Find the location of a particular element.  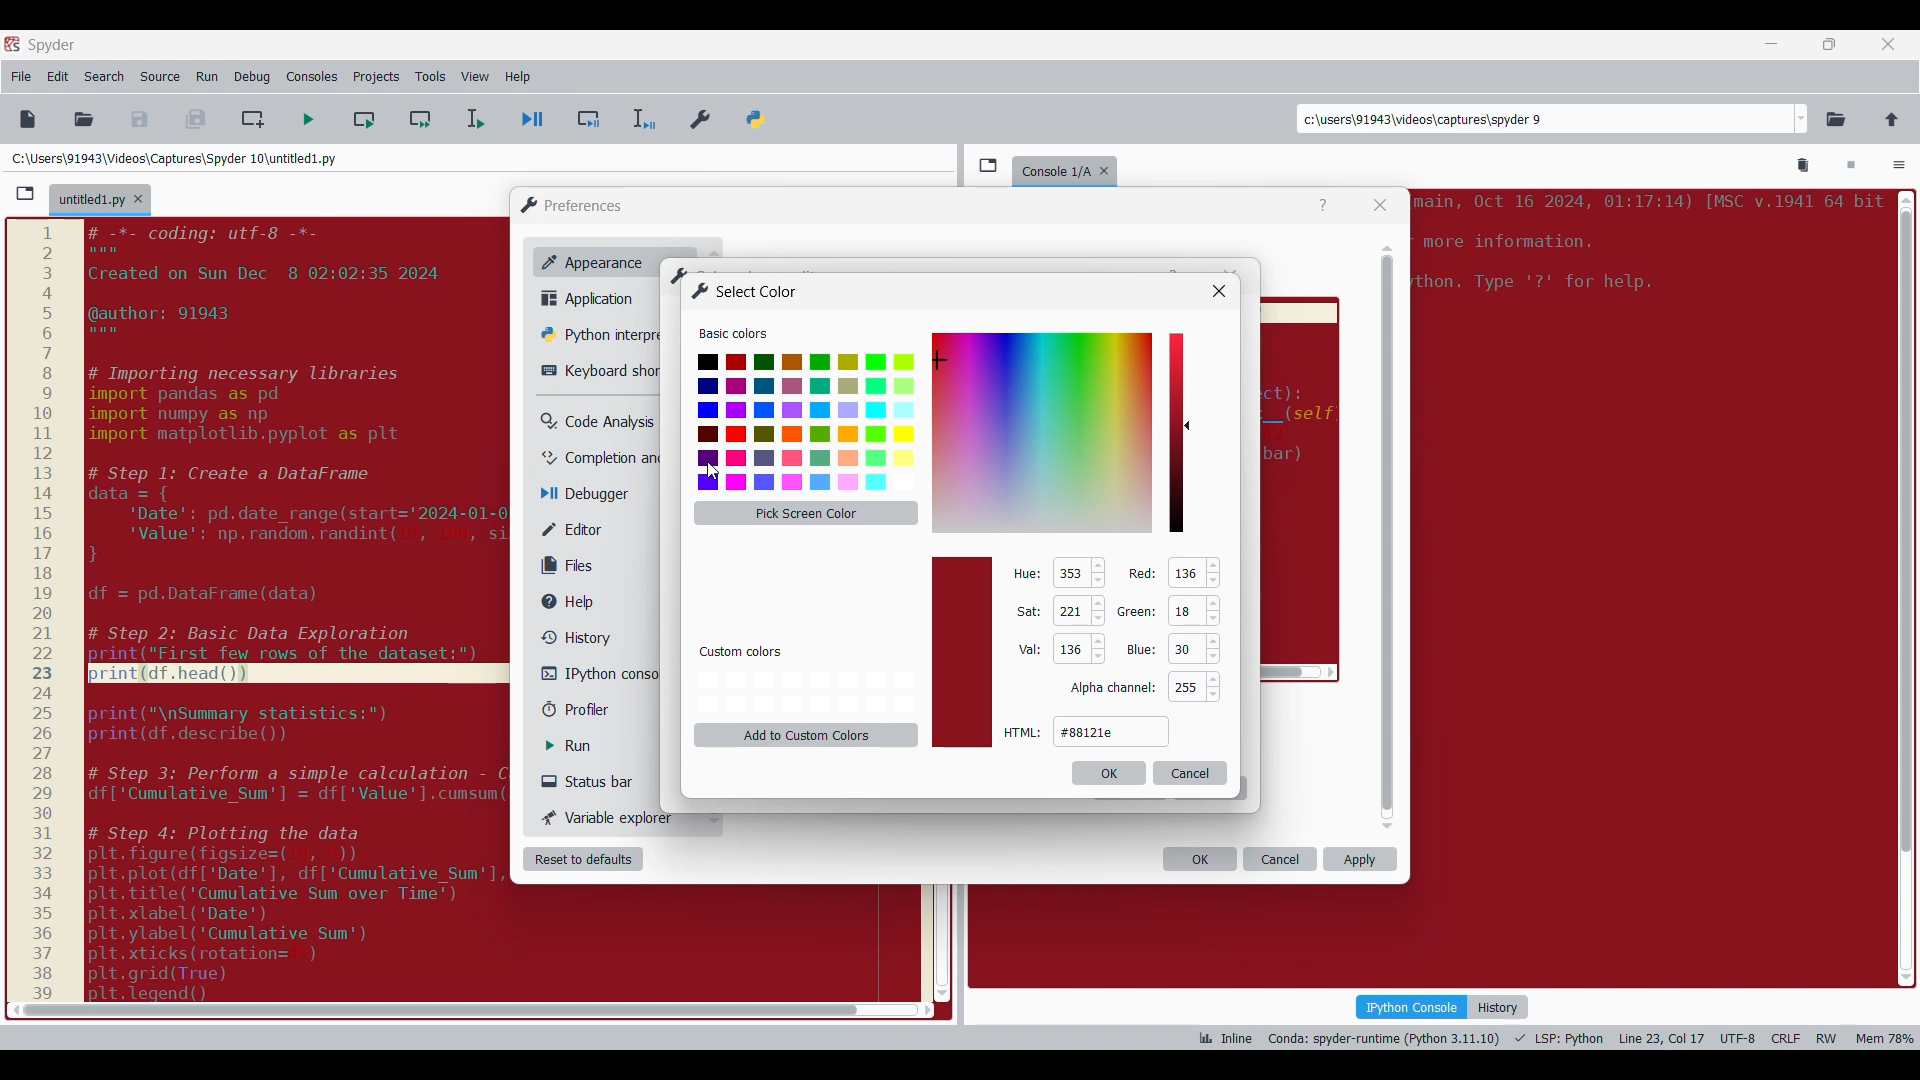

Help is located at coordinates (1323, 206).